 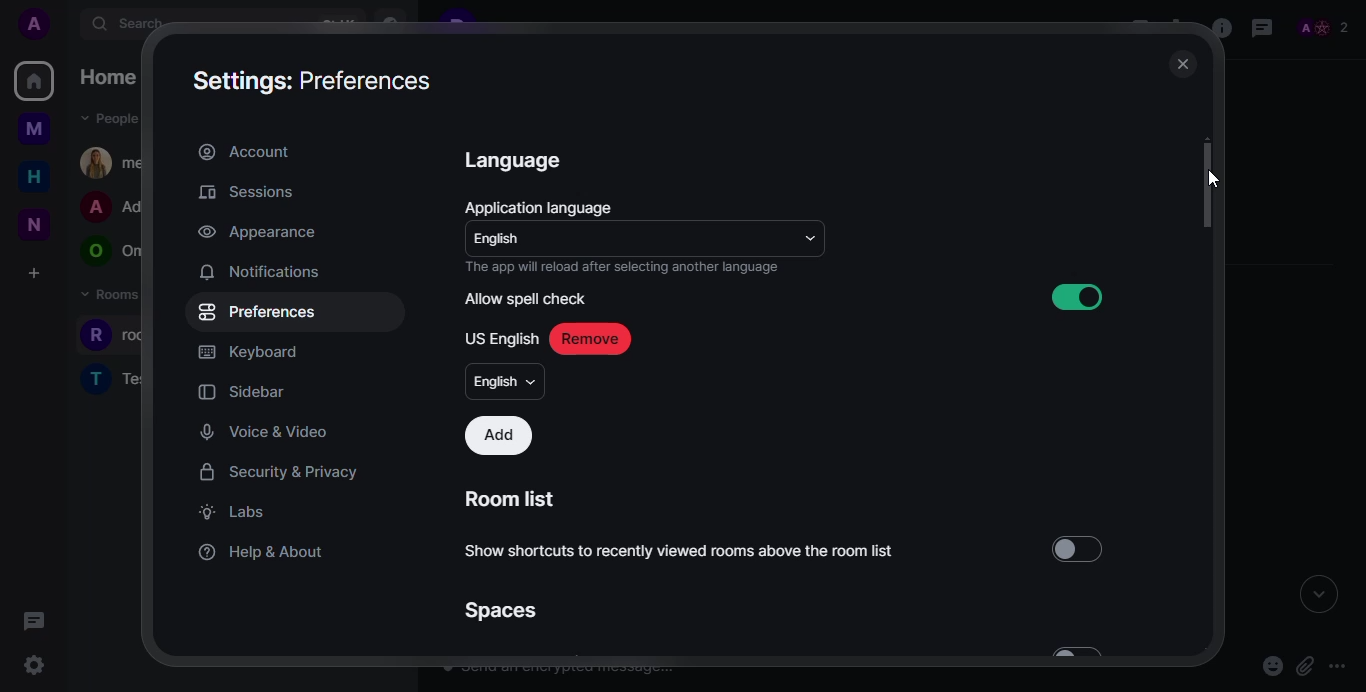 What do you see at coordinates (259, 271) in the screenshot?
I see `notifications` at bounding box center [259, 271].